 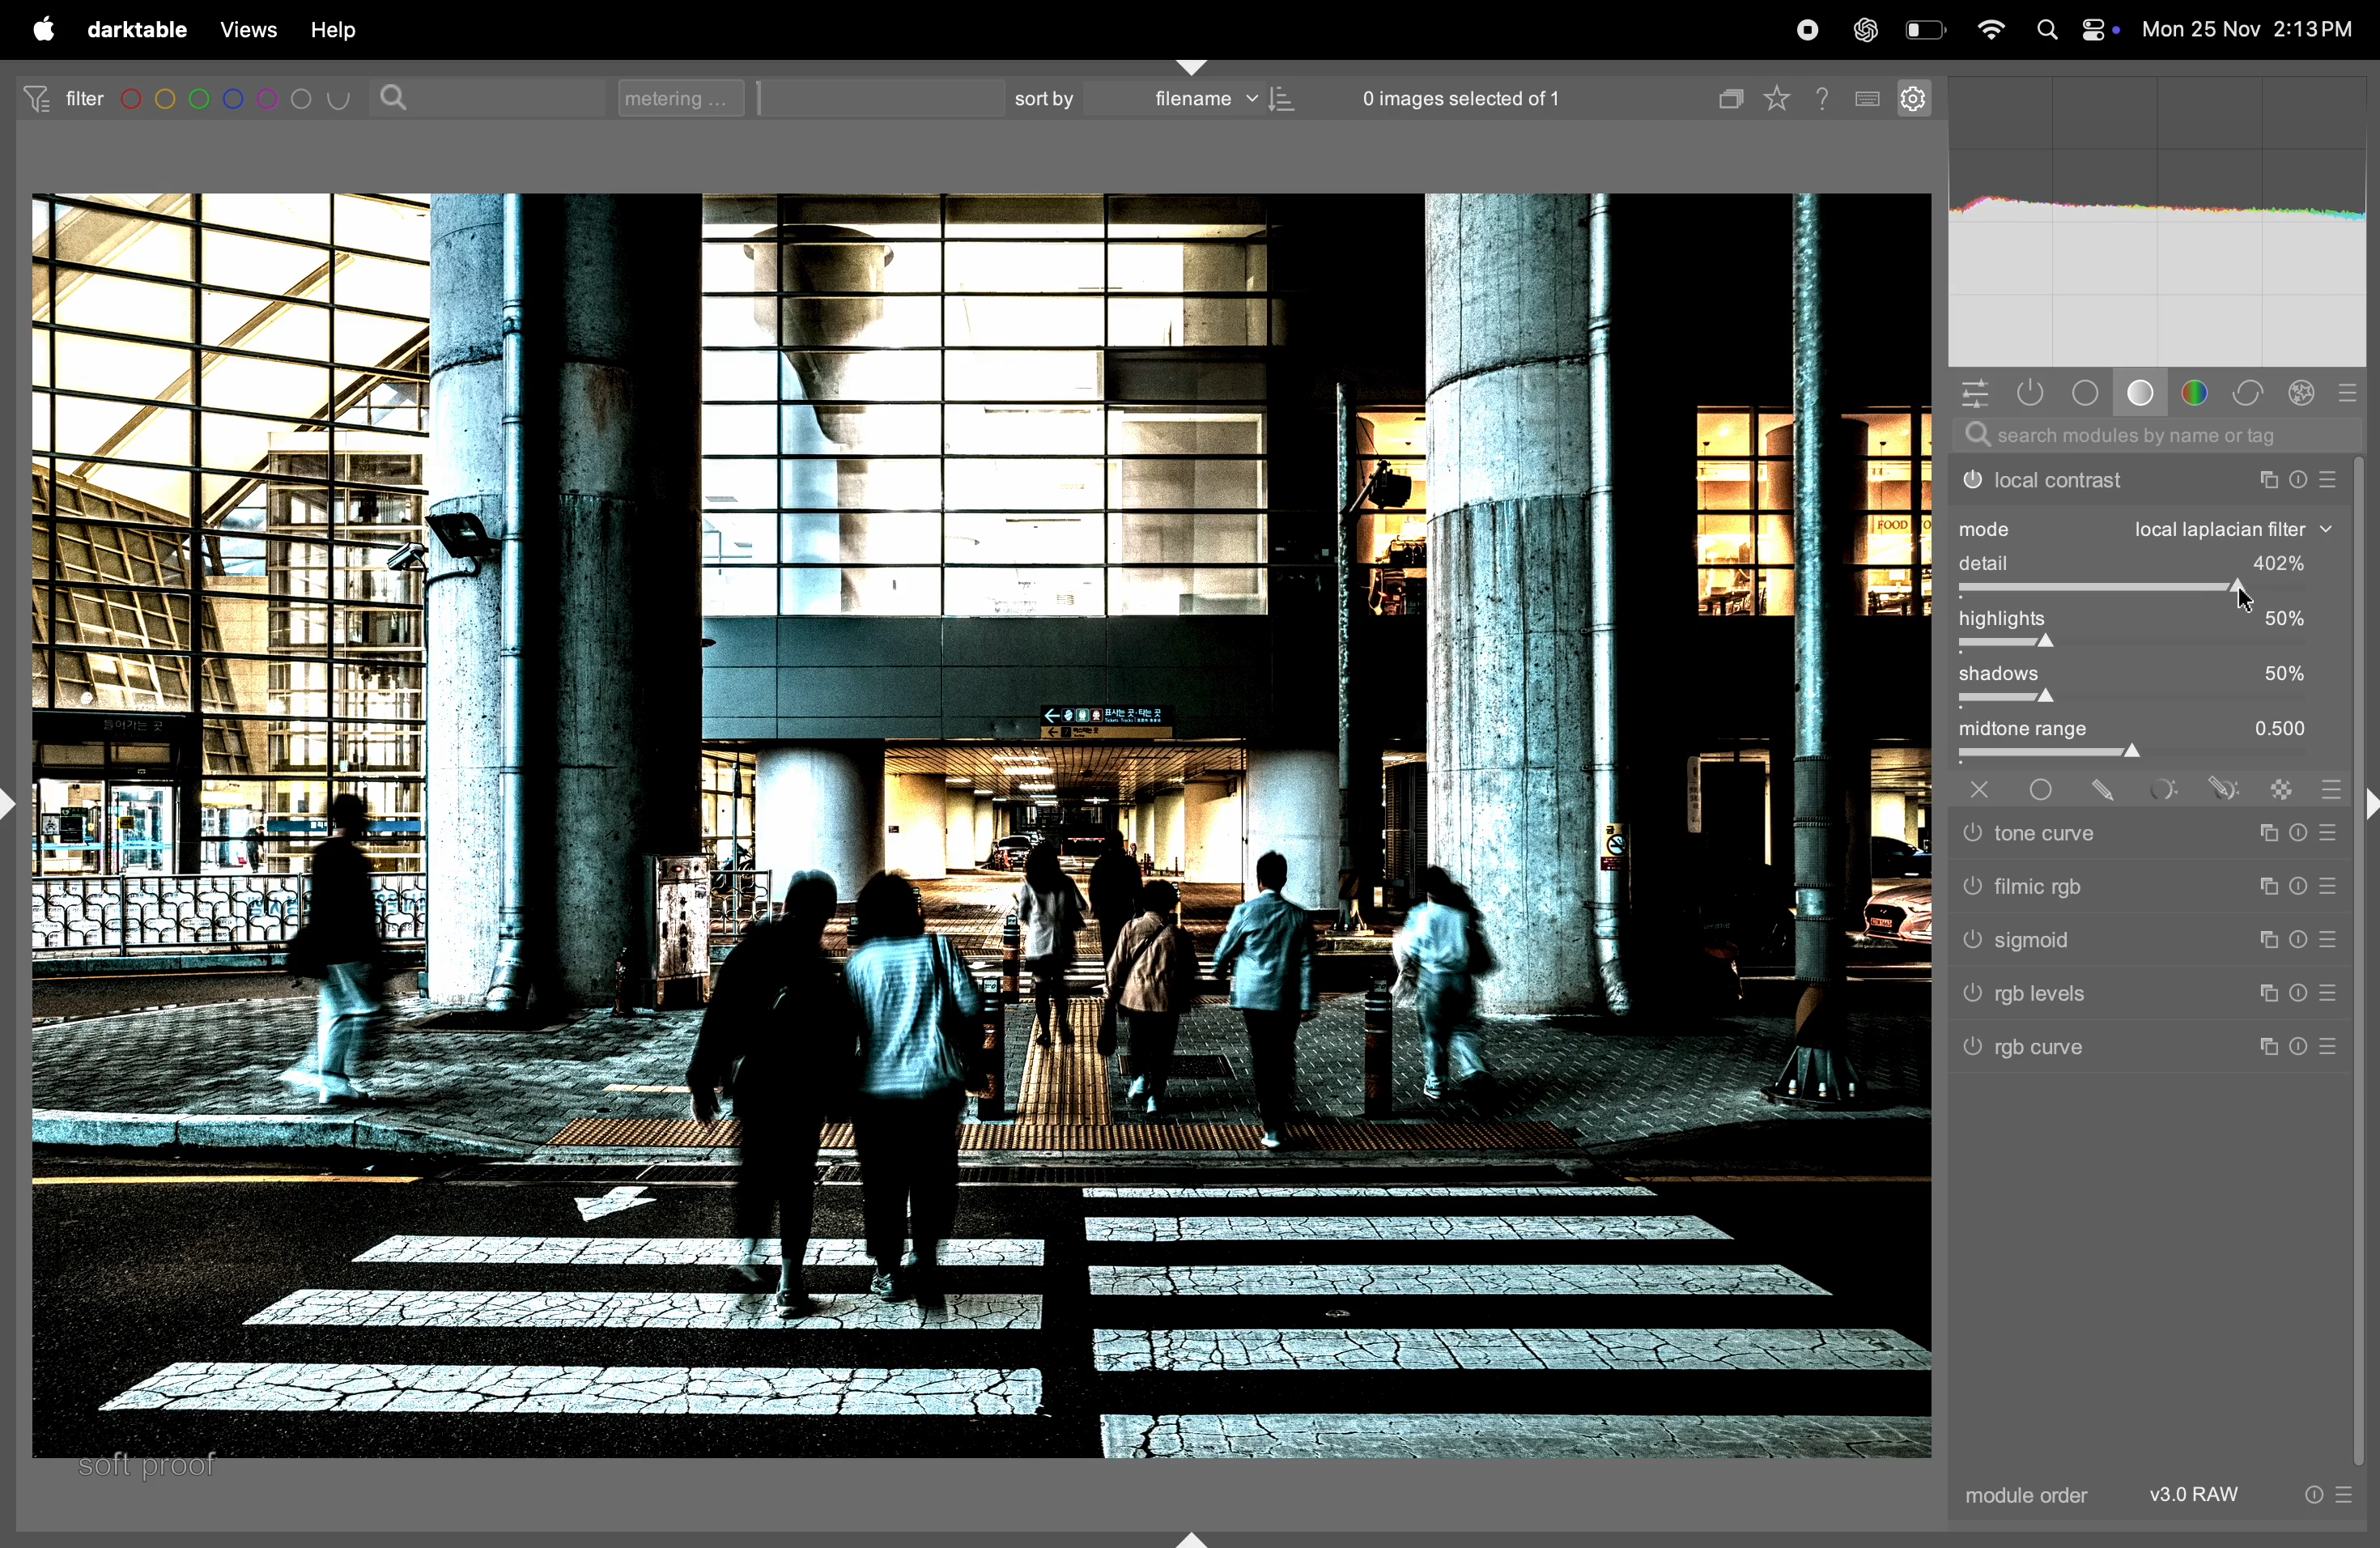 What do you see at coordinates (2167, 790) in the screenshot?
I see `parametric mask` at bounding box center [2167, 790].